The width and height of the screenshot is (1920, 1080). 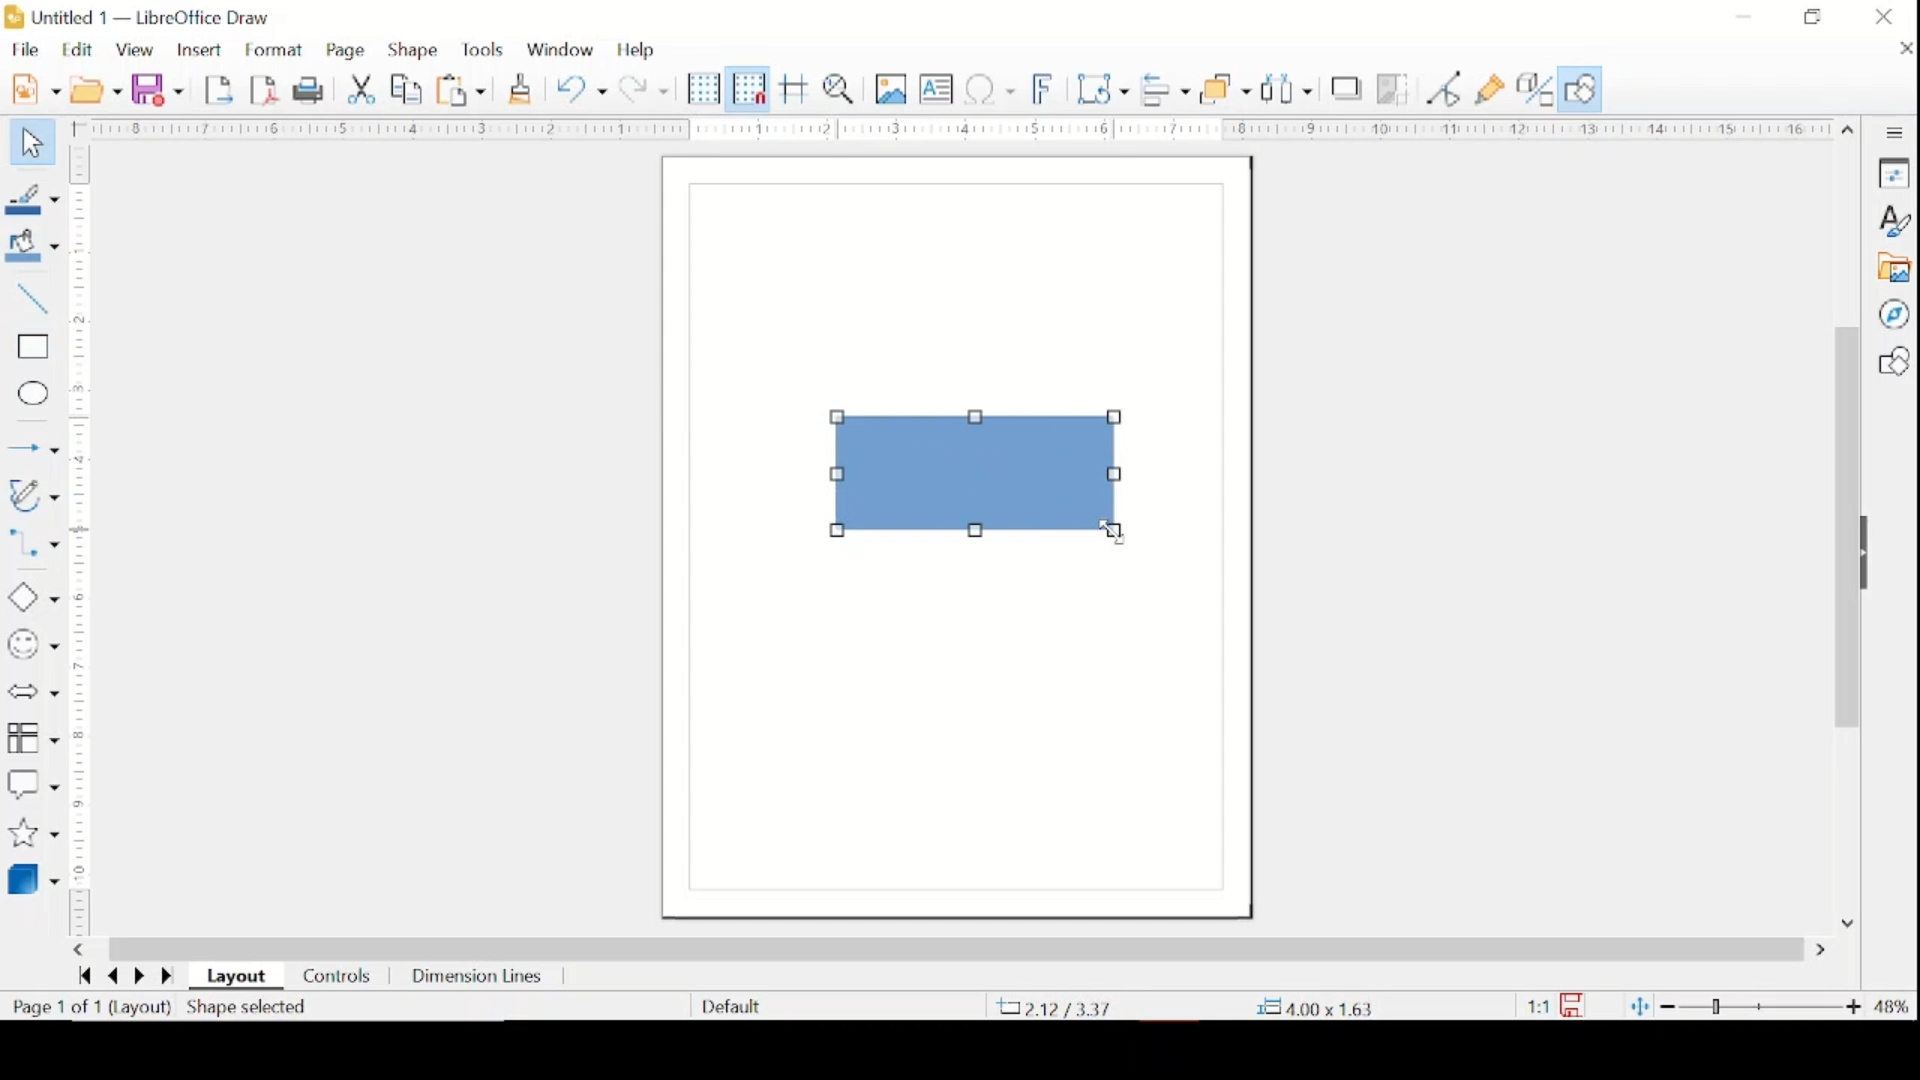 What do you see at coordinates (363, 88) in the screenshot?
I see `cut` at bounding box center [363, 88].